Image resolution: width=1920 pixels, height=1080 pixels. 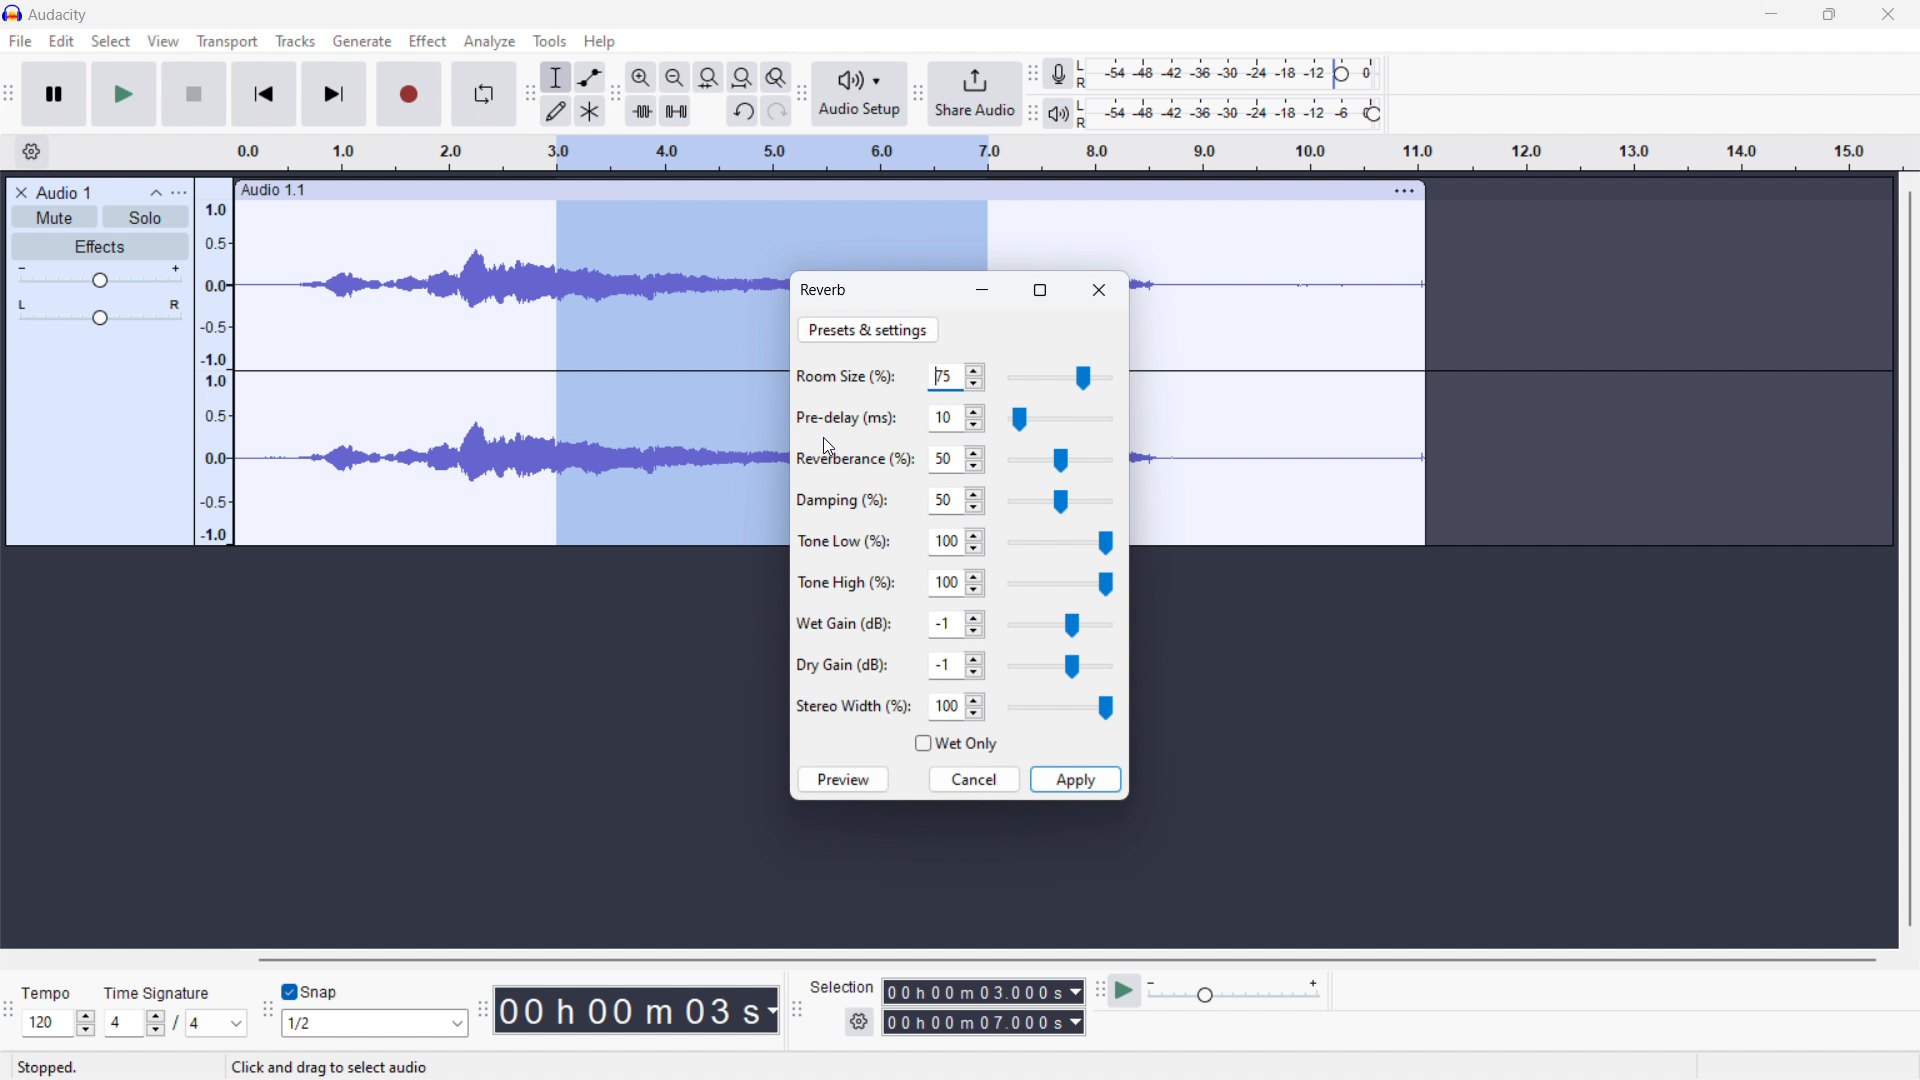 I want to click on toggle snap, so click(x=312, y=992).